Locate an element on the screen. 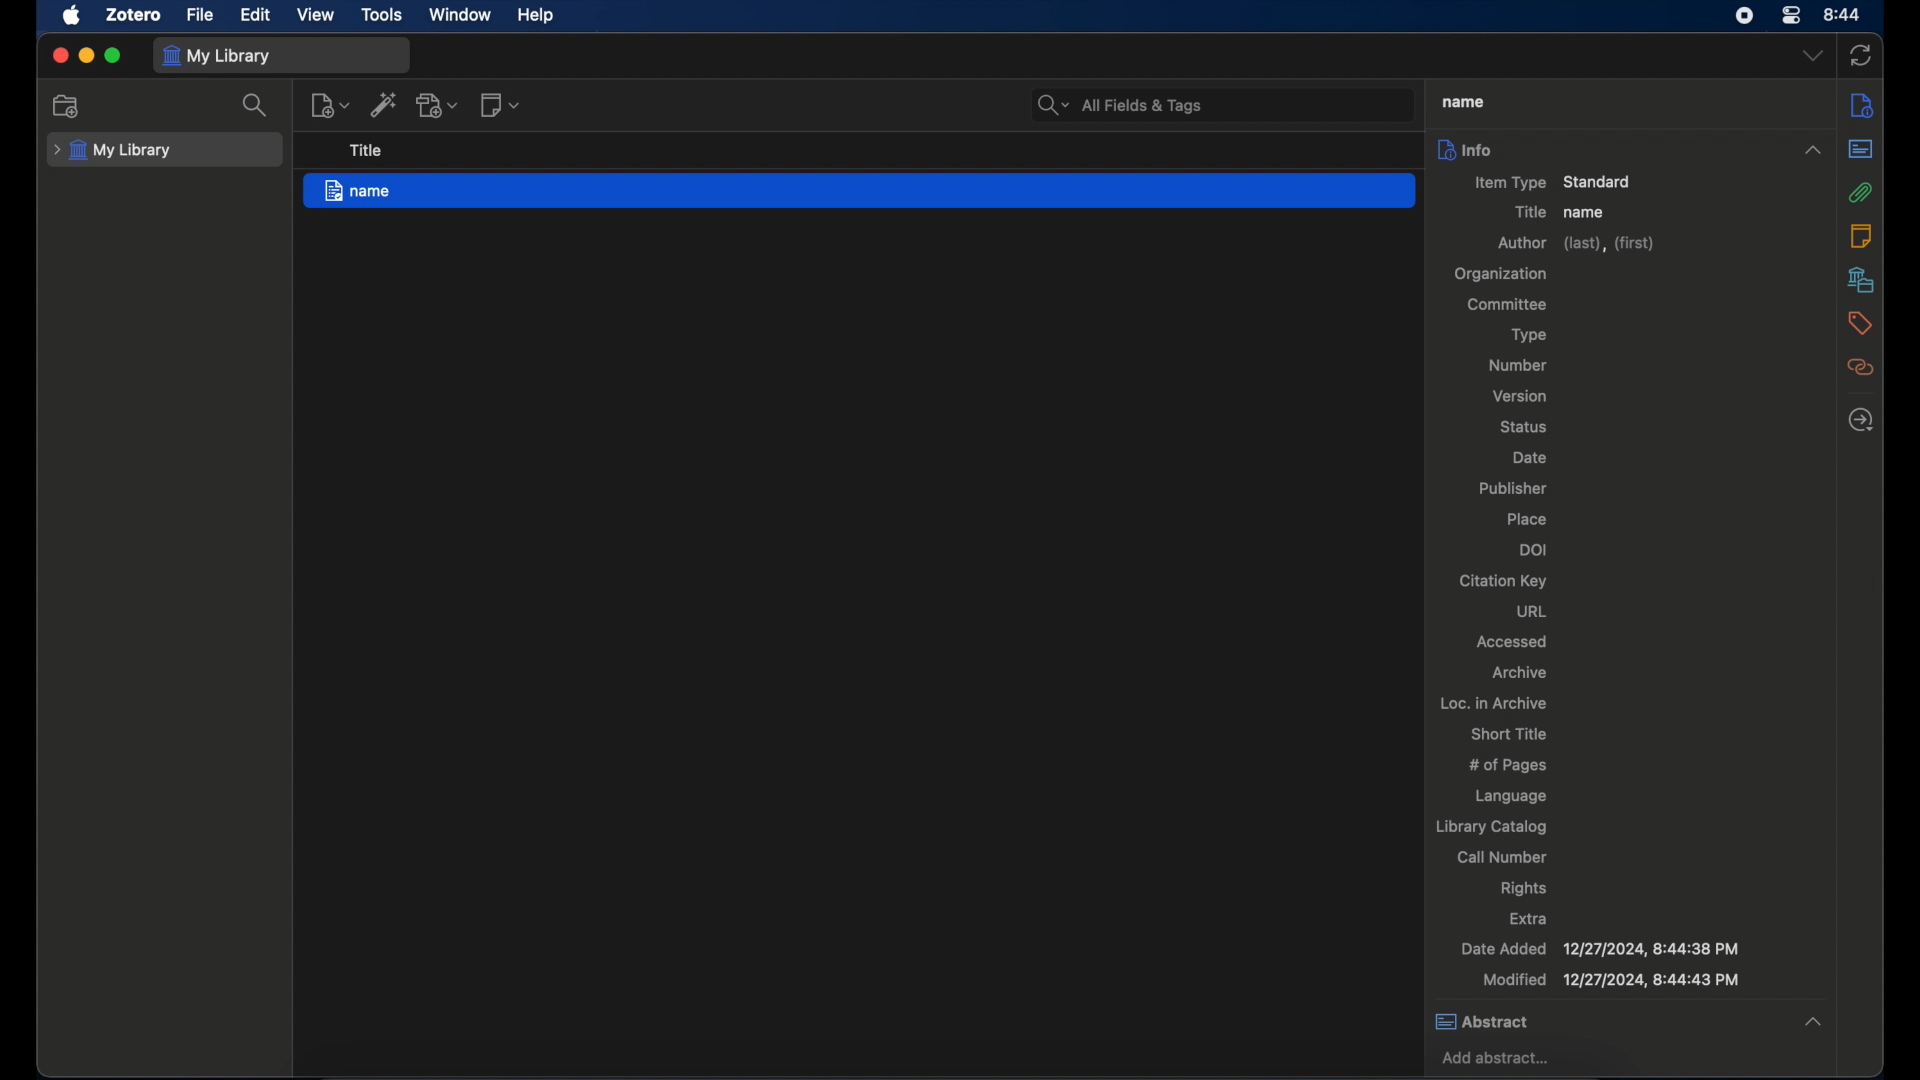  my library is located at coordinates (218, 56).